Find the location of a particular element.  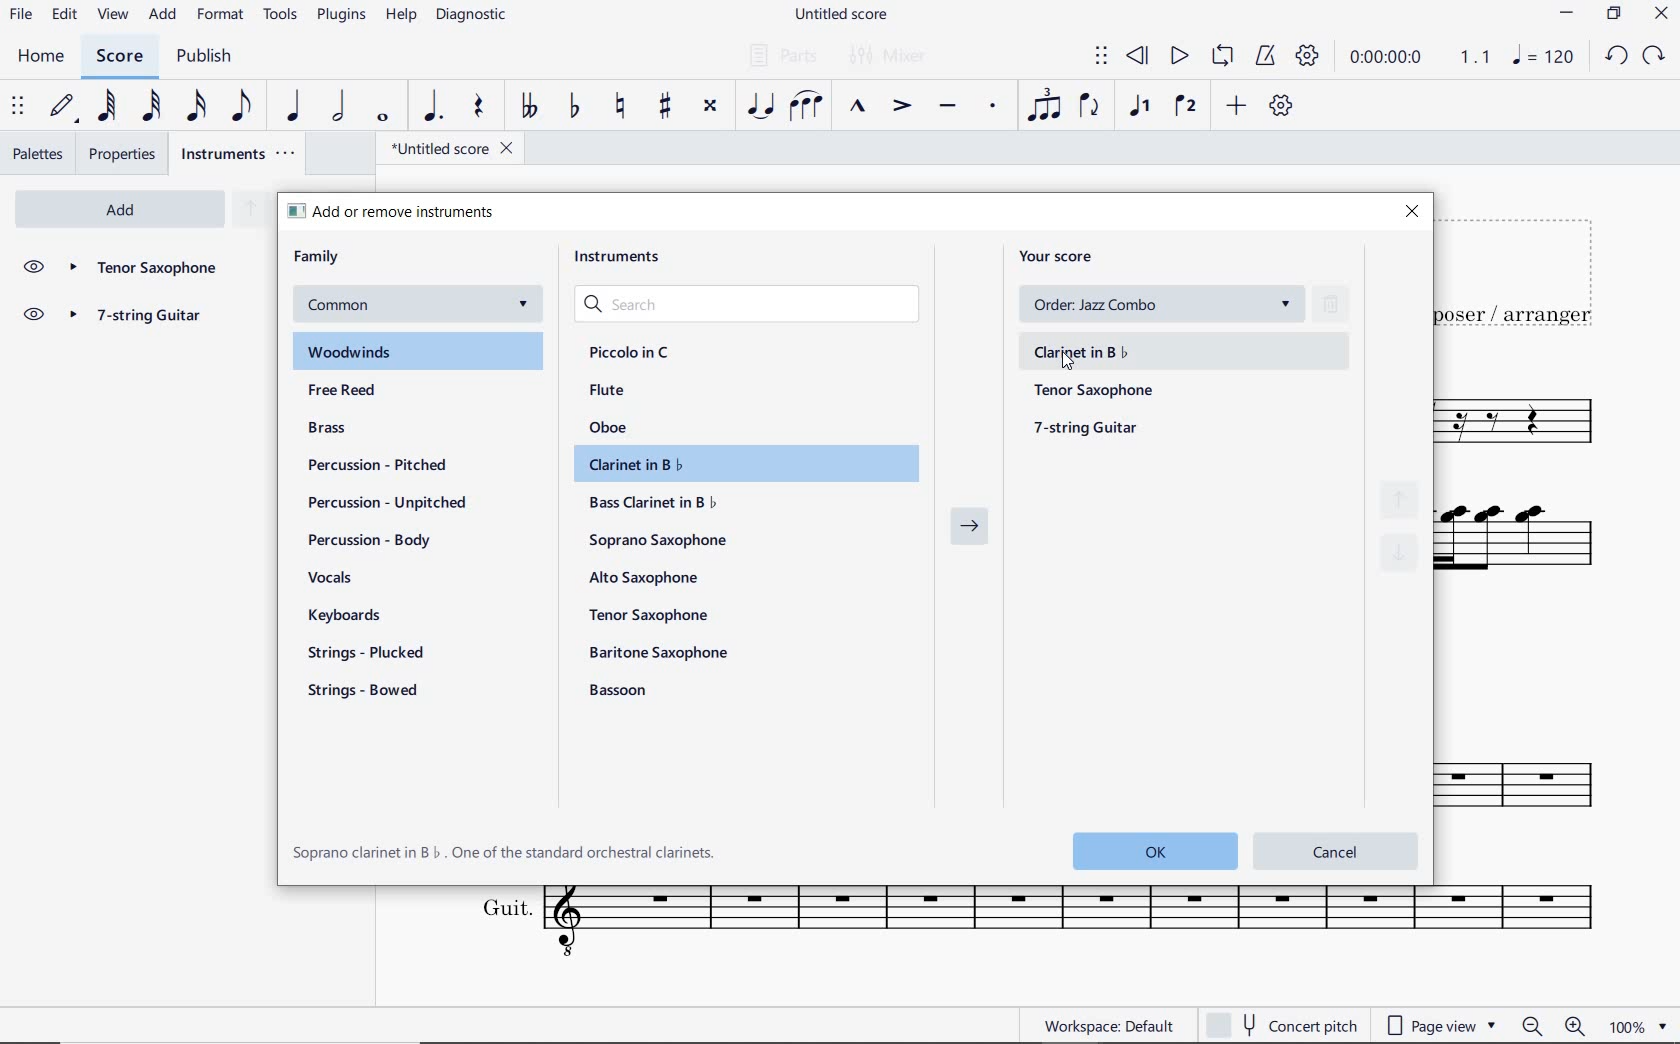

QUARTER NOTE is located at coordinates (295, 106).